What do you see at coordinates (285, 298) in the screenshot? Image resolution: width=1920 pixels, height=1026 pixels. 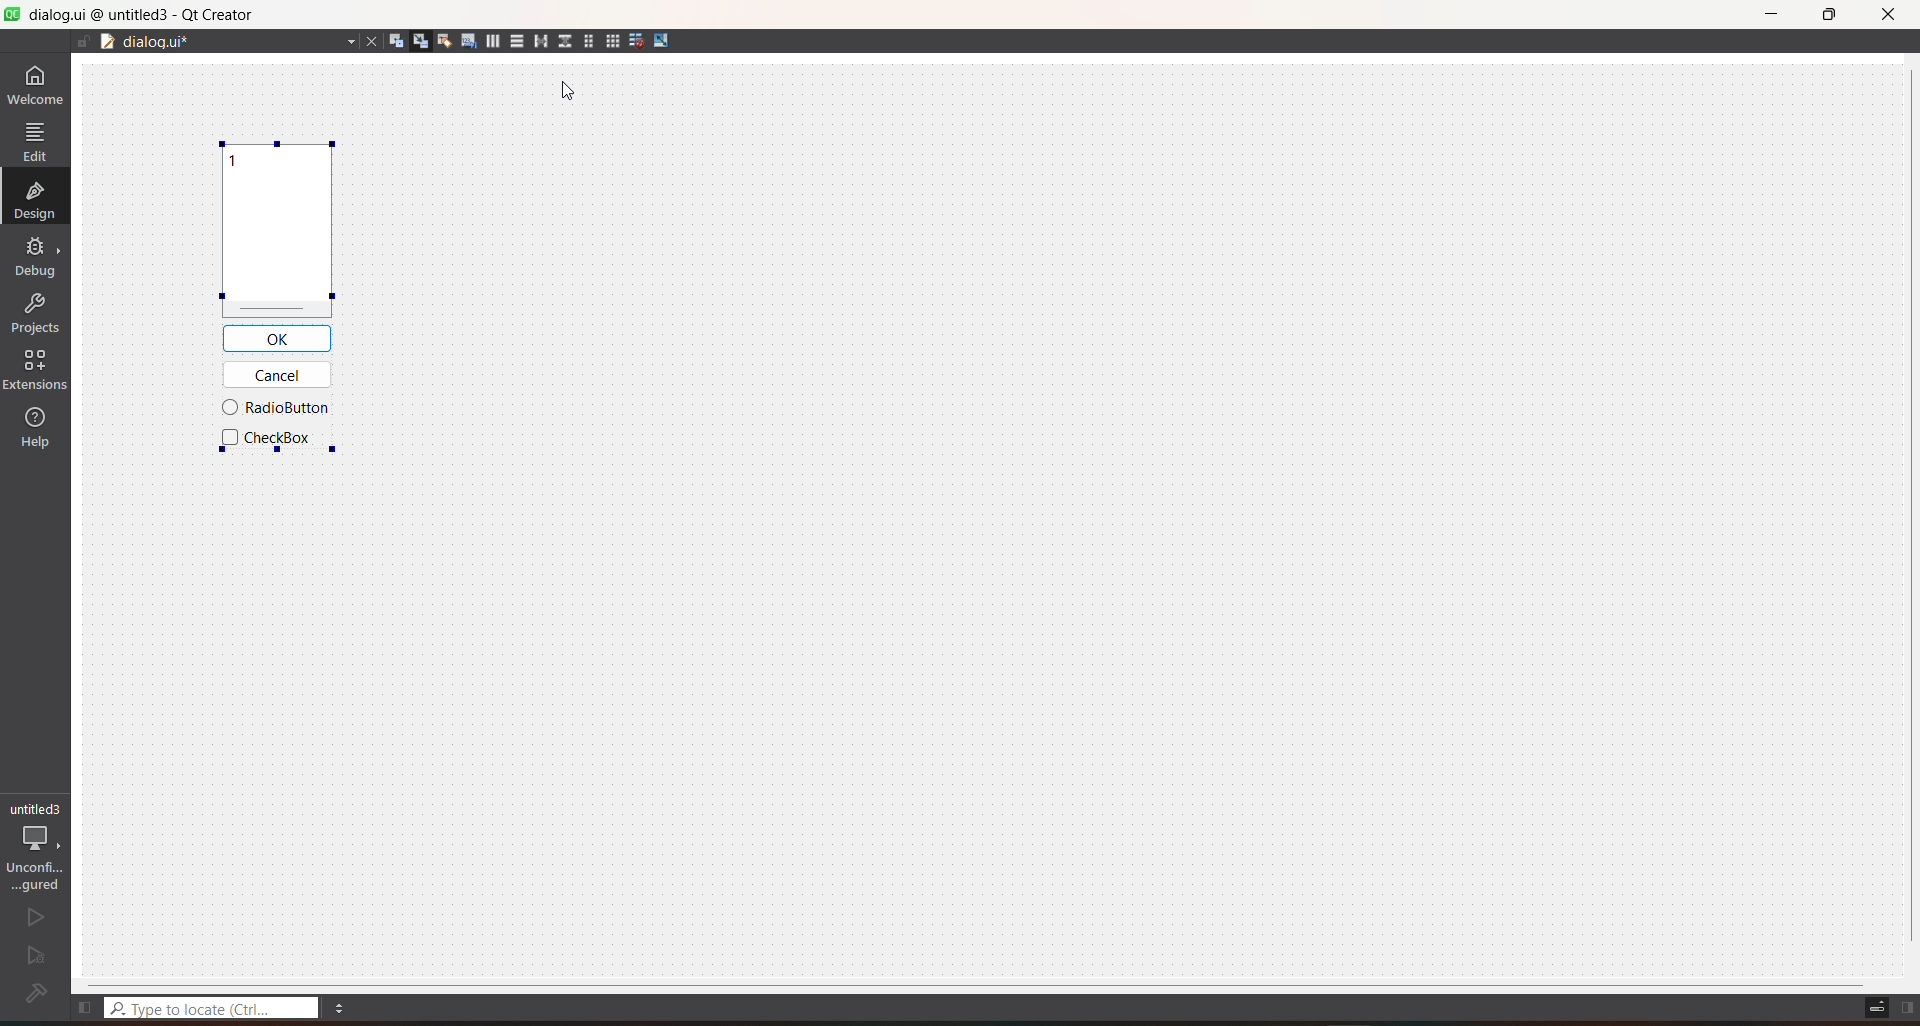 I see `Aligned using QSplitter ` at bounding box center [285, 298].